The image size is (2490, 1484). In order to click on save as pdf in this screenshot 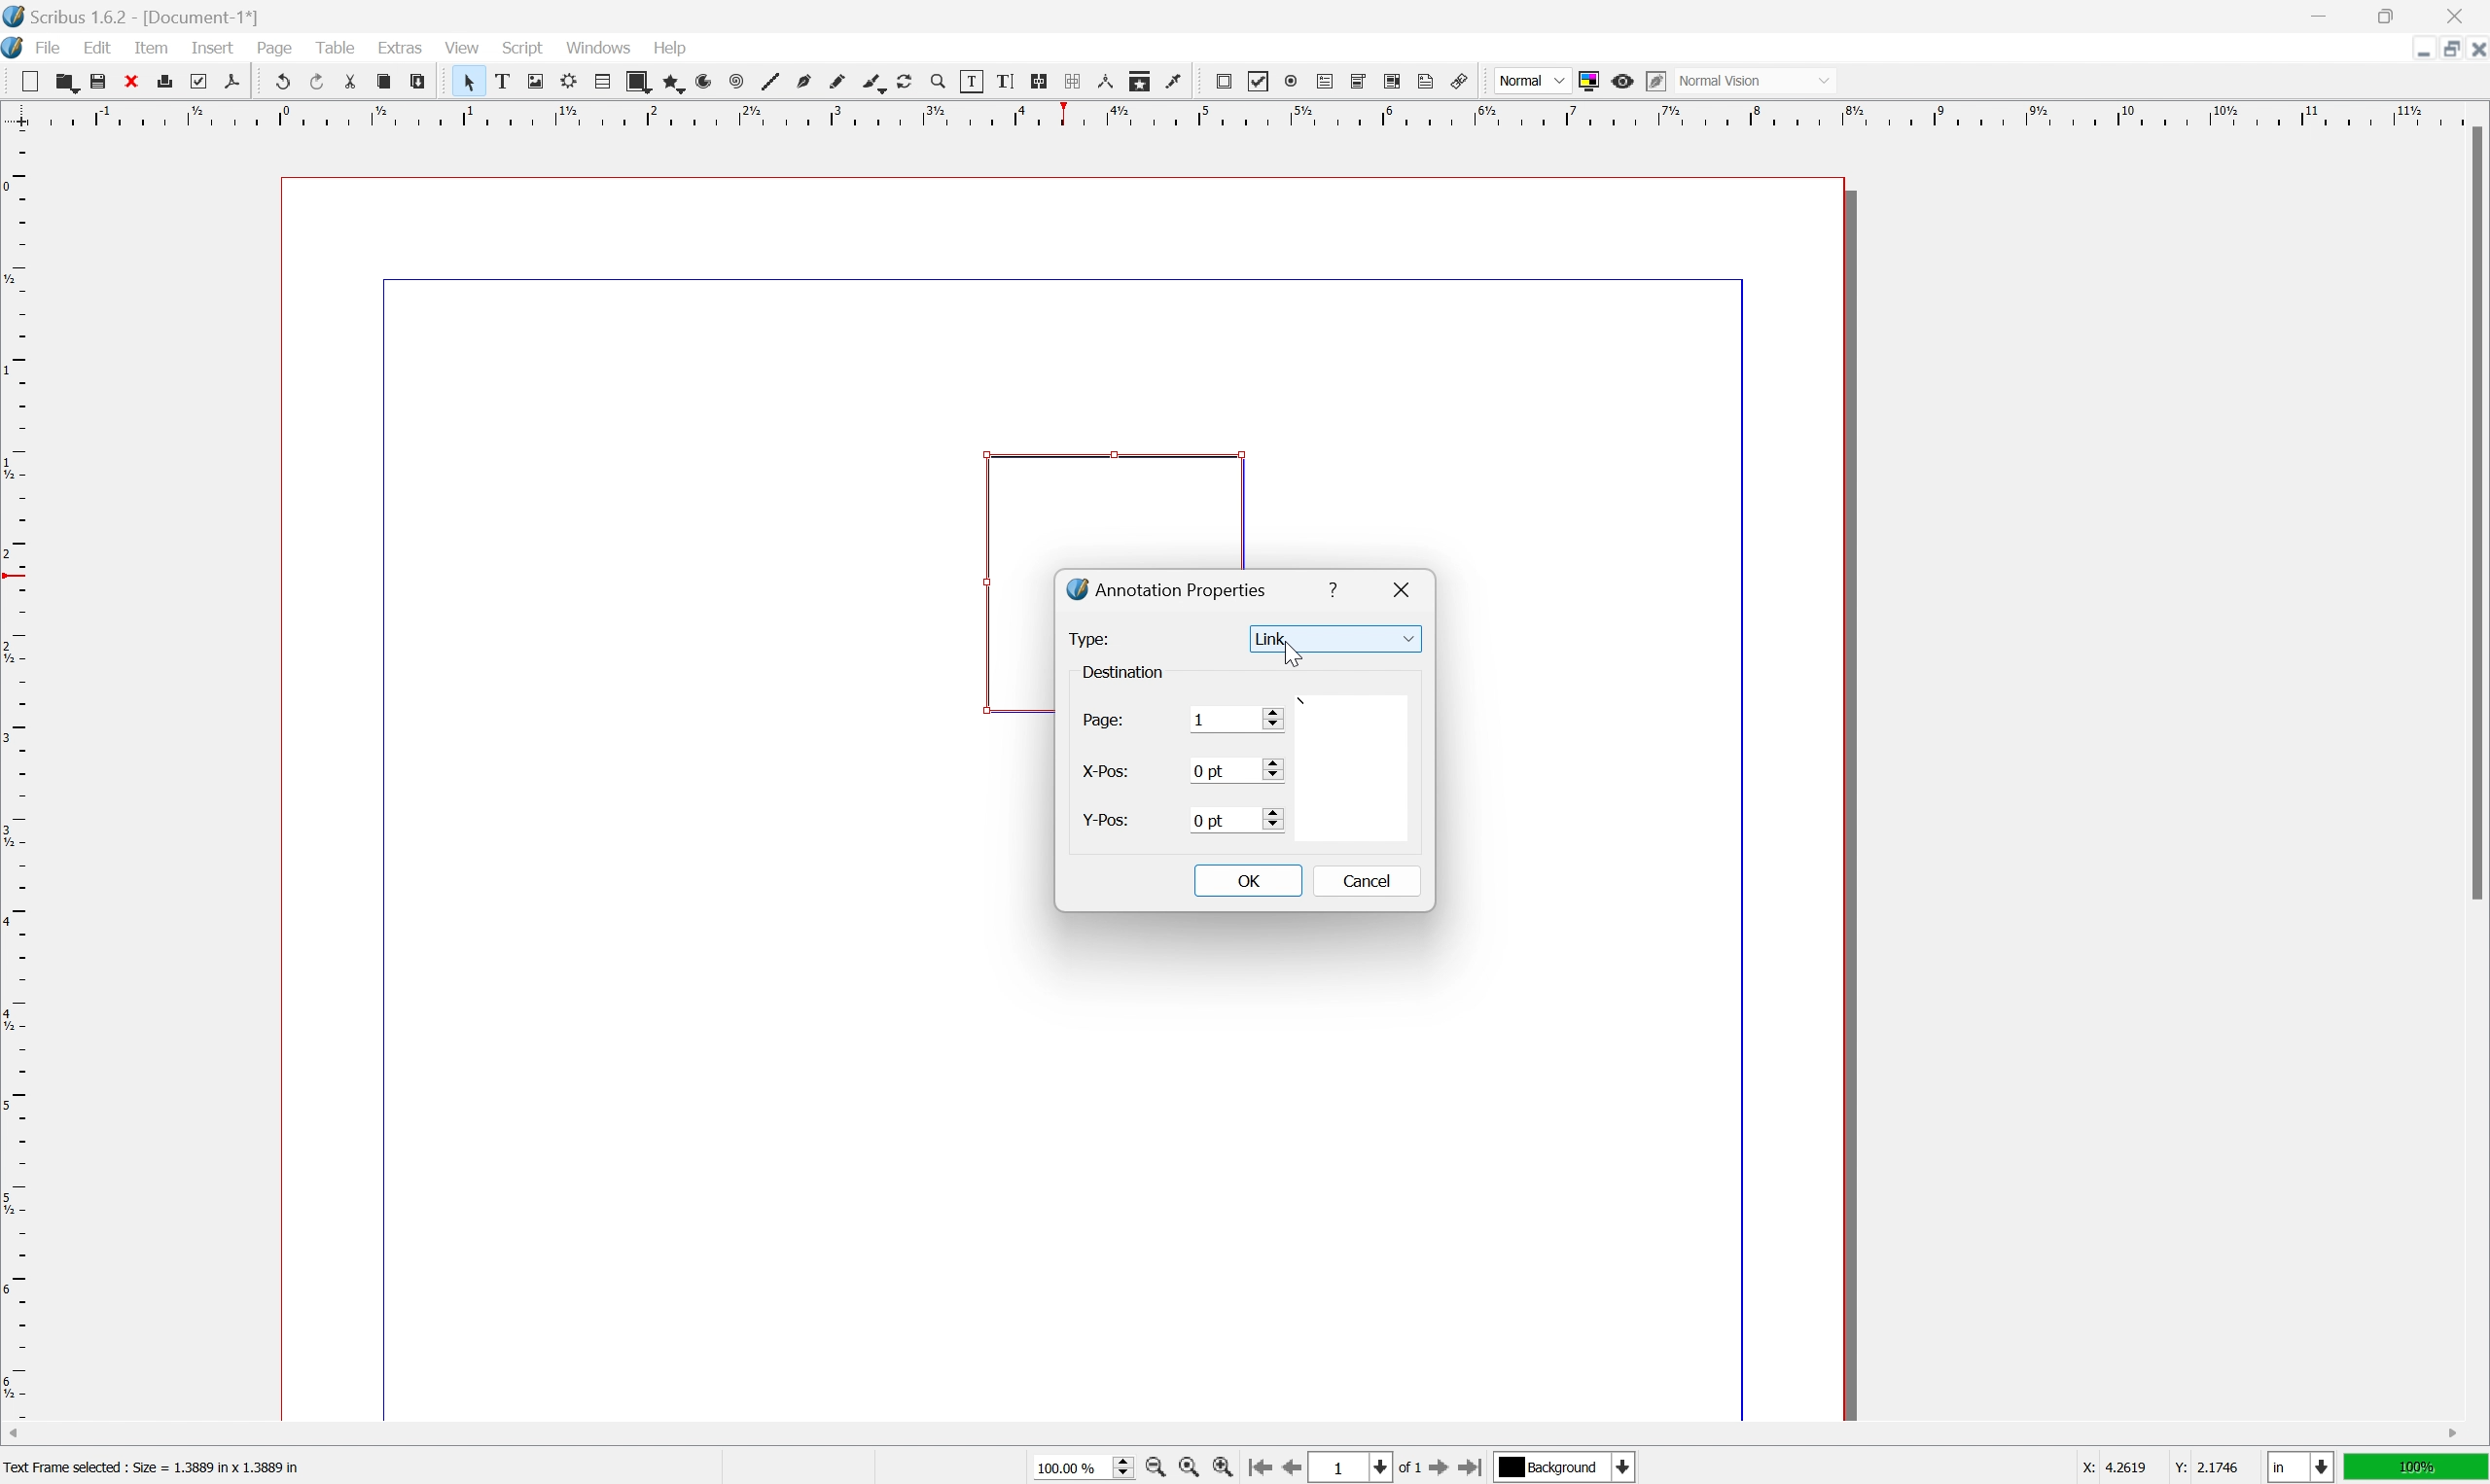, I will do `click(233, 81)`.